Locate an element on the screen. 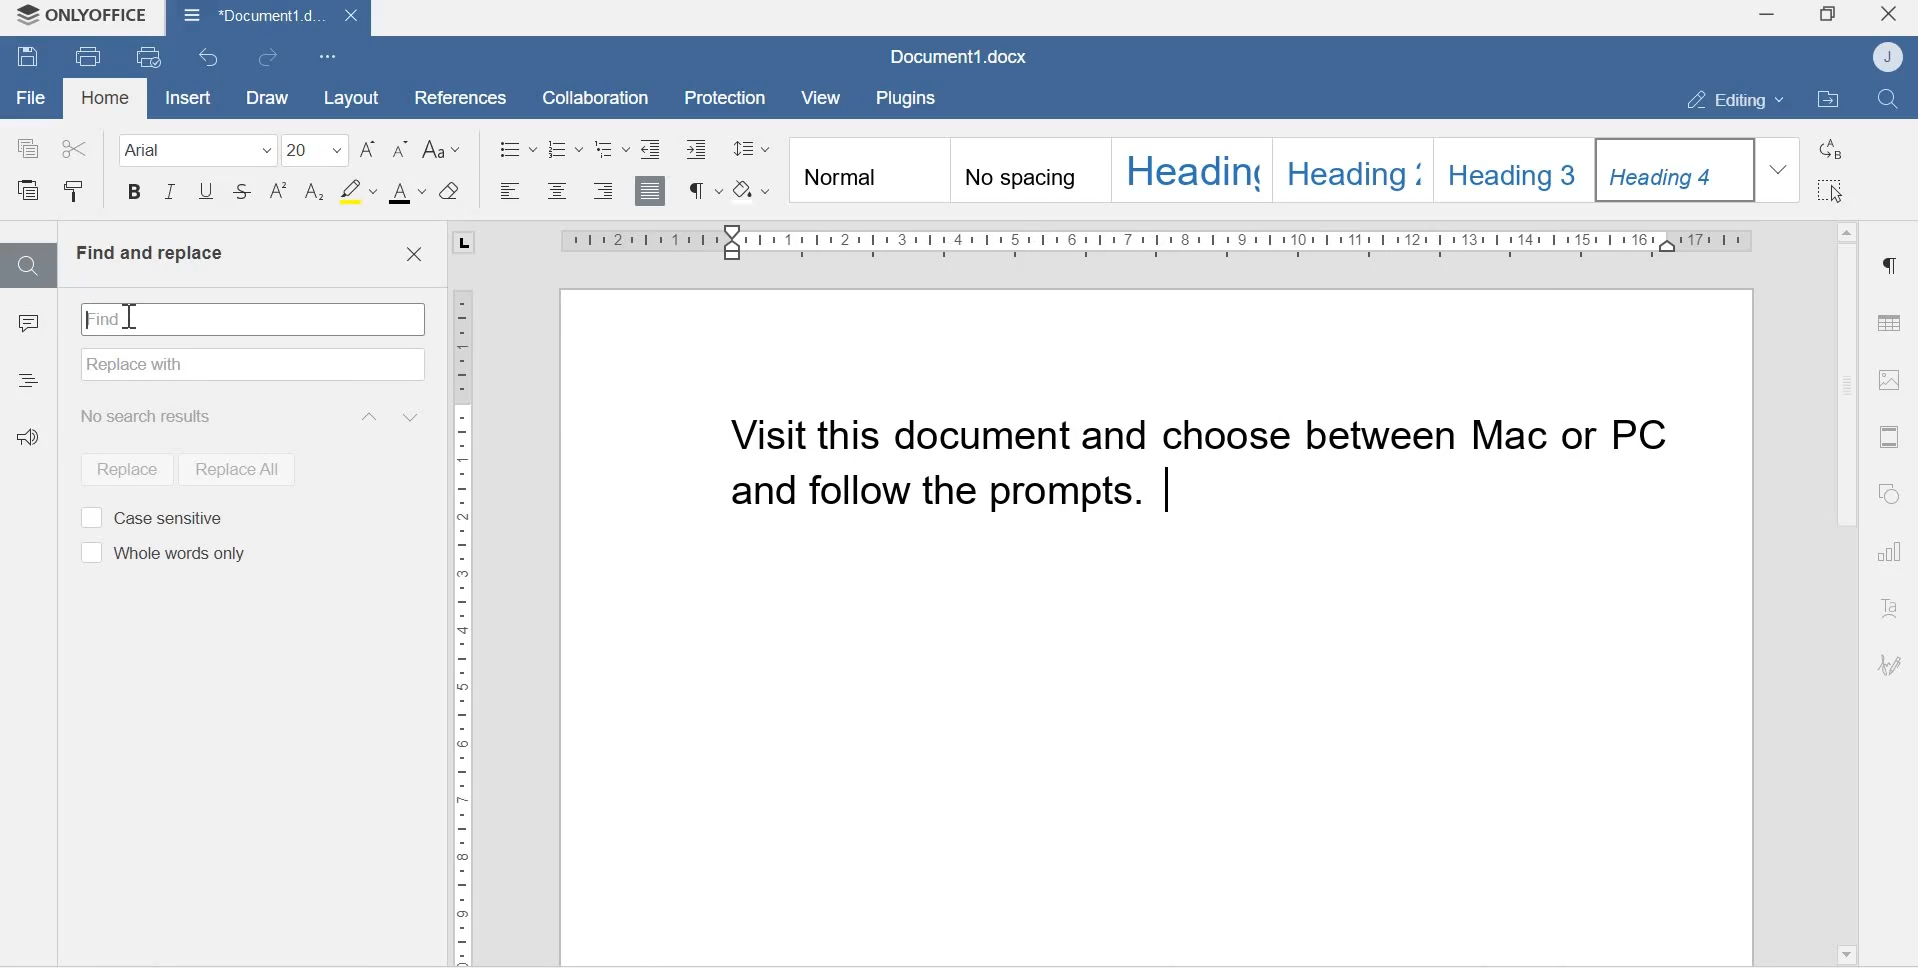  Document1.docx is located at coordinates (963, 58).